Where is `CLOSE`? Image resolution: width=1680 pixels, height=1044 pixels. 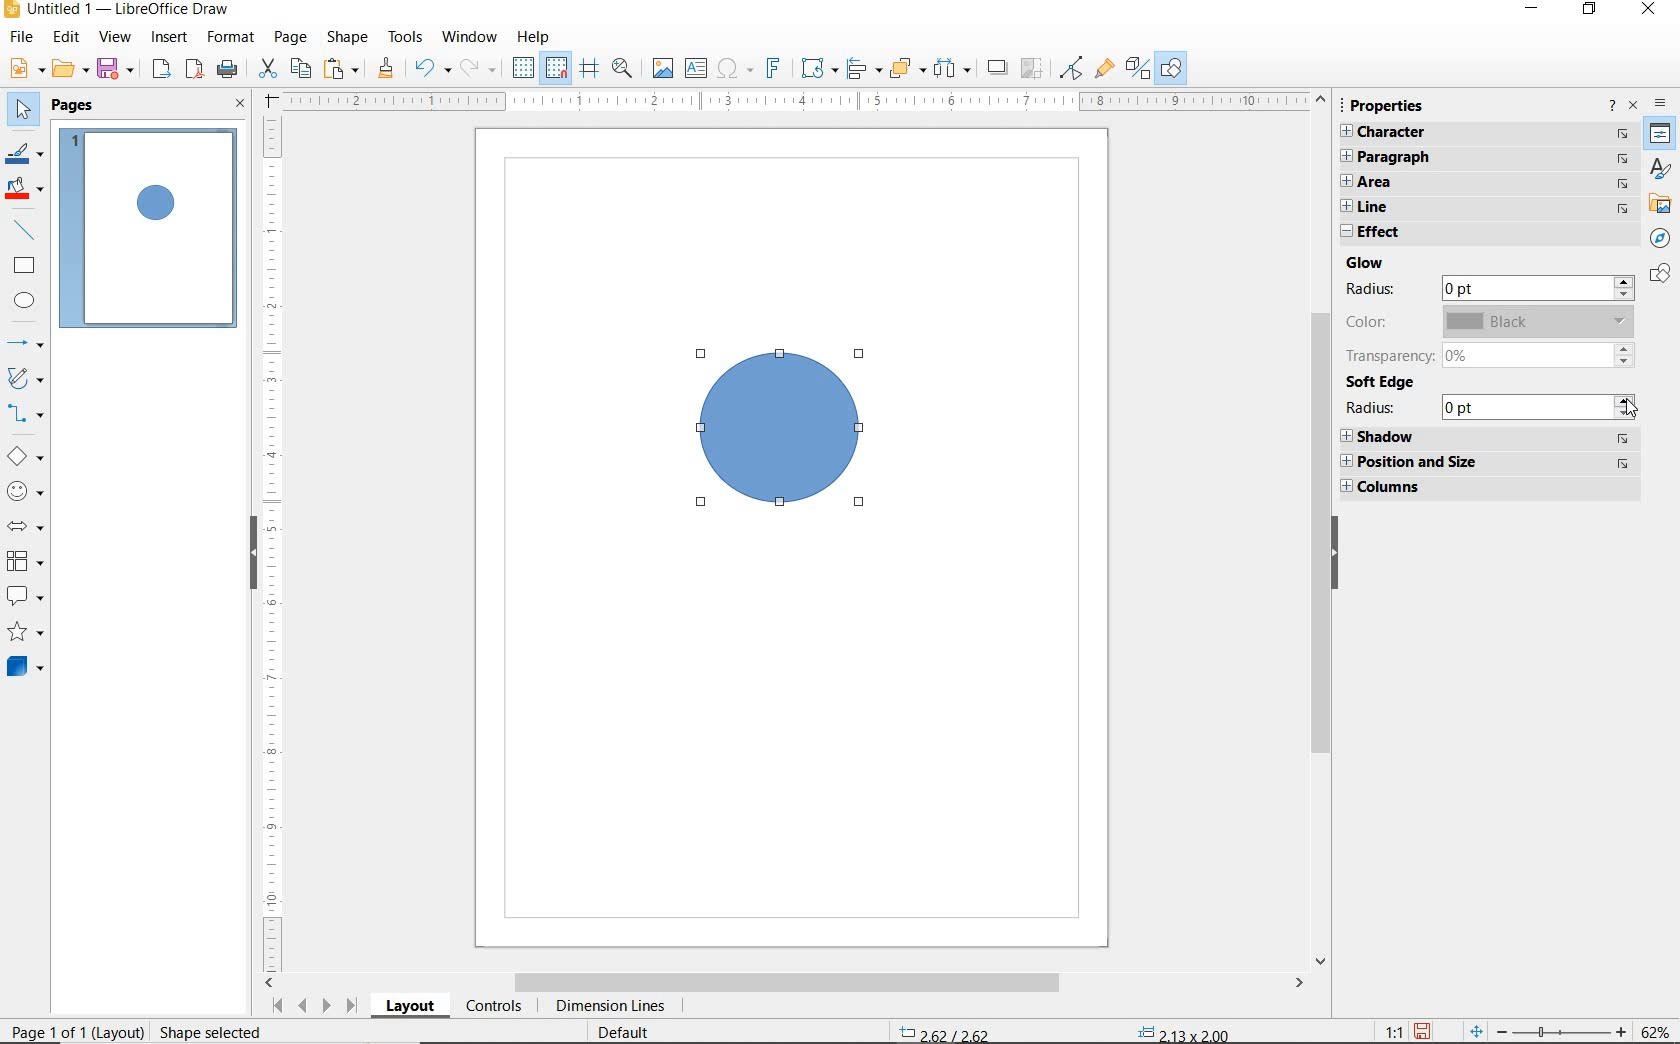
CLOSE is located at coordinates (1649, 12).